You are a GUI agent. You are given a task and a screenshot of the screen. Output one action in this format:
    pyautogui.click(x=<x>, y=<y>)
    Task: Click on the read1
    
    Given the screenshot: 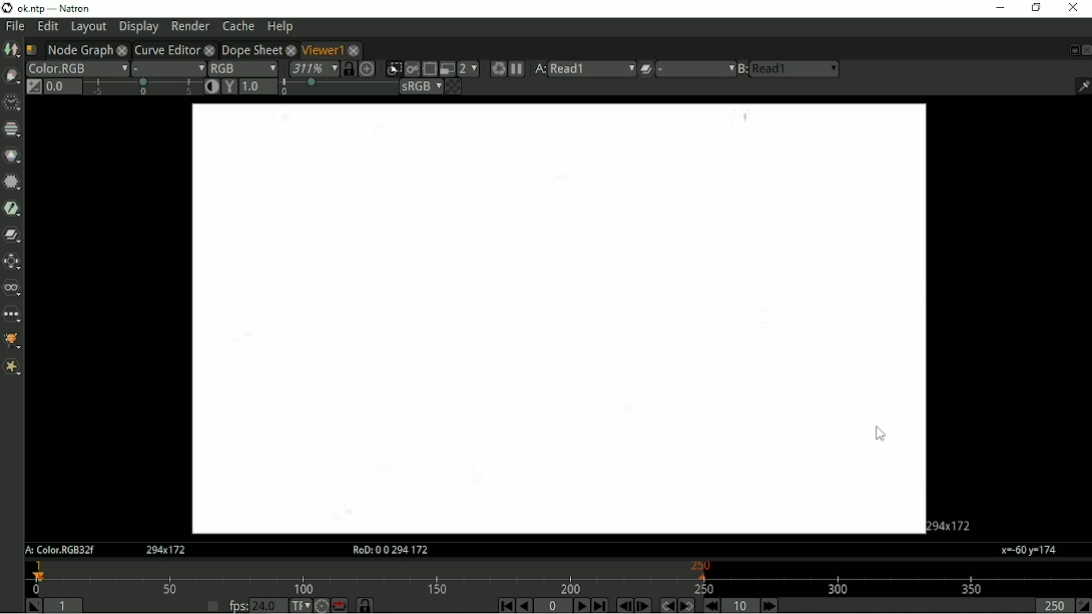 What is the action you would take?
    pyautogui.click(x=592, y=69)
    